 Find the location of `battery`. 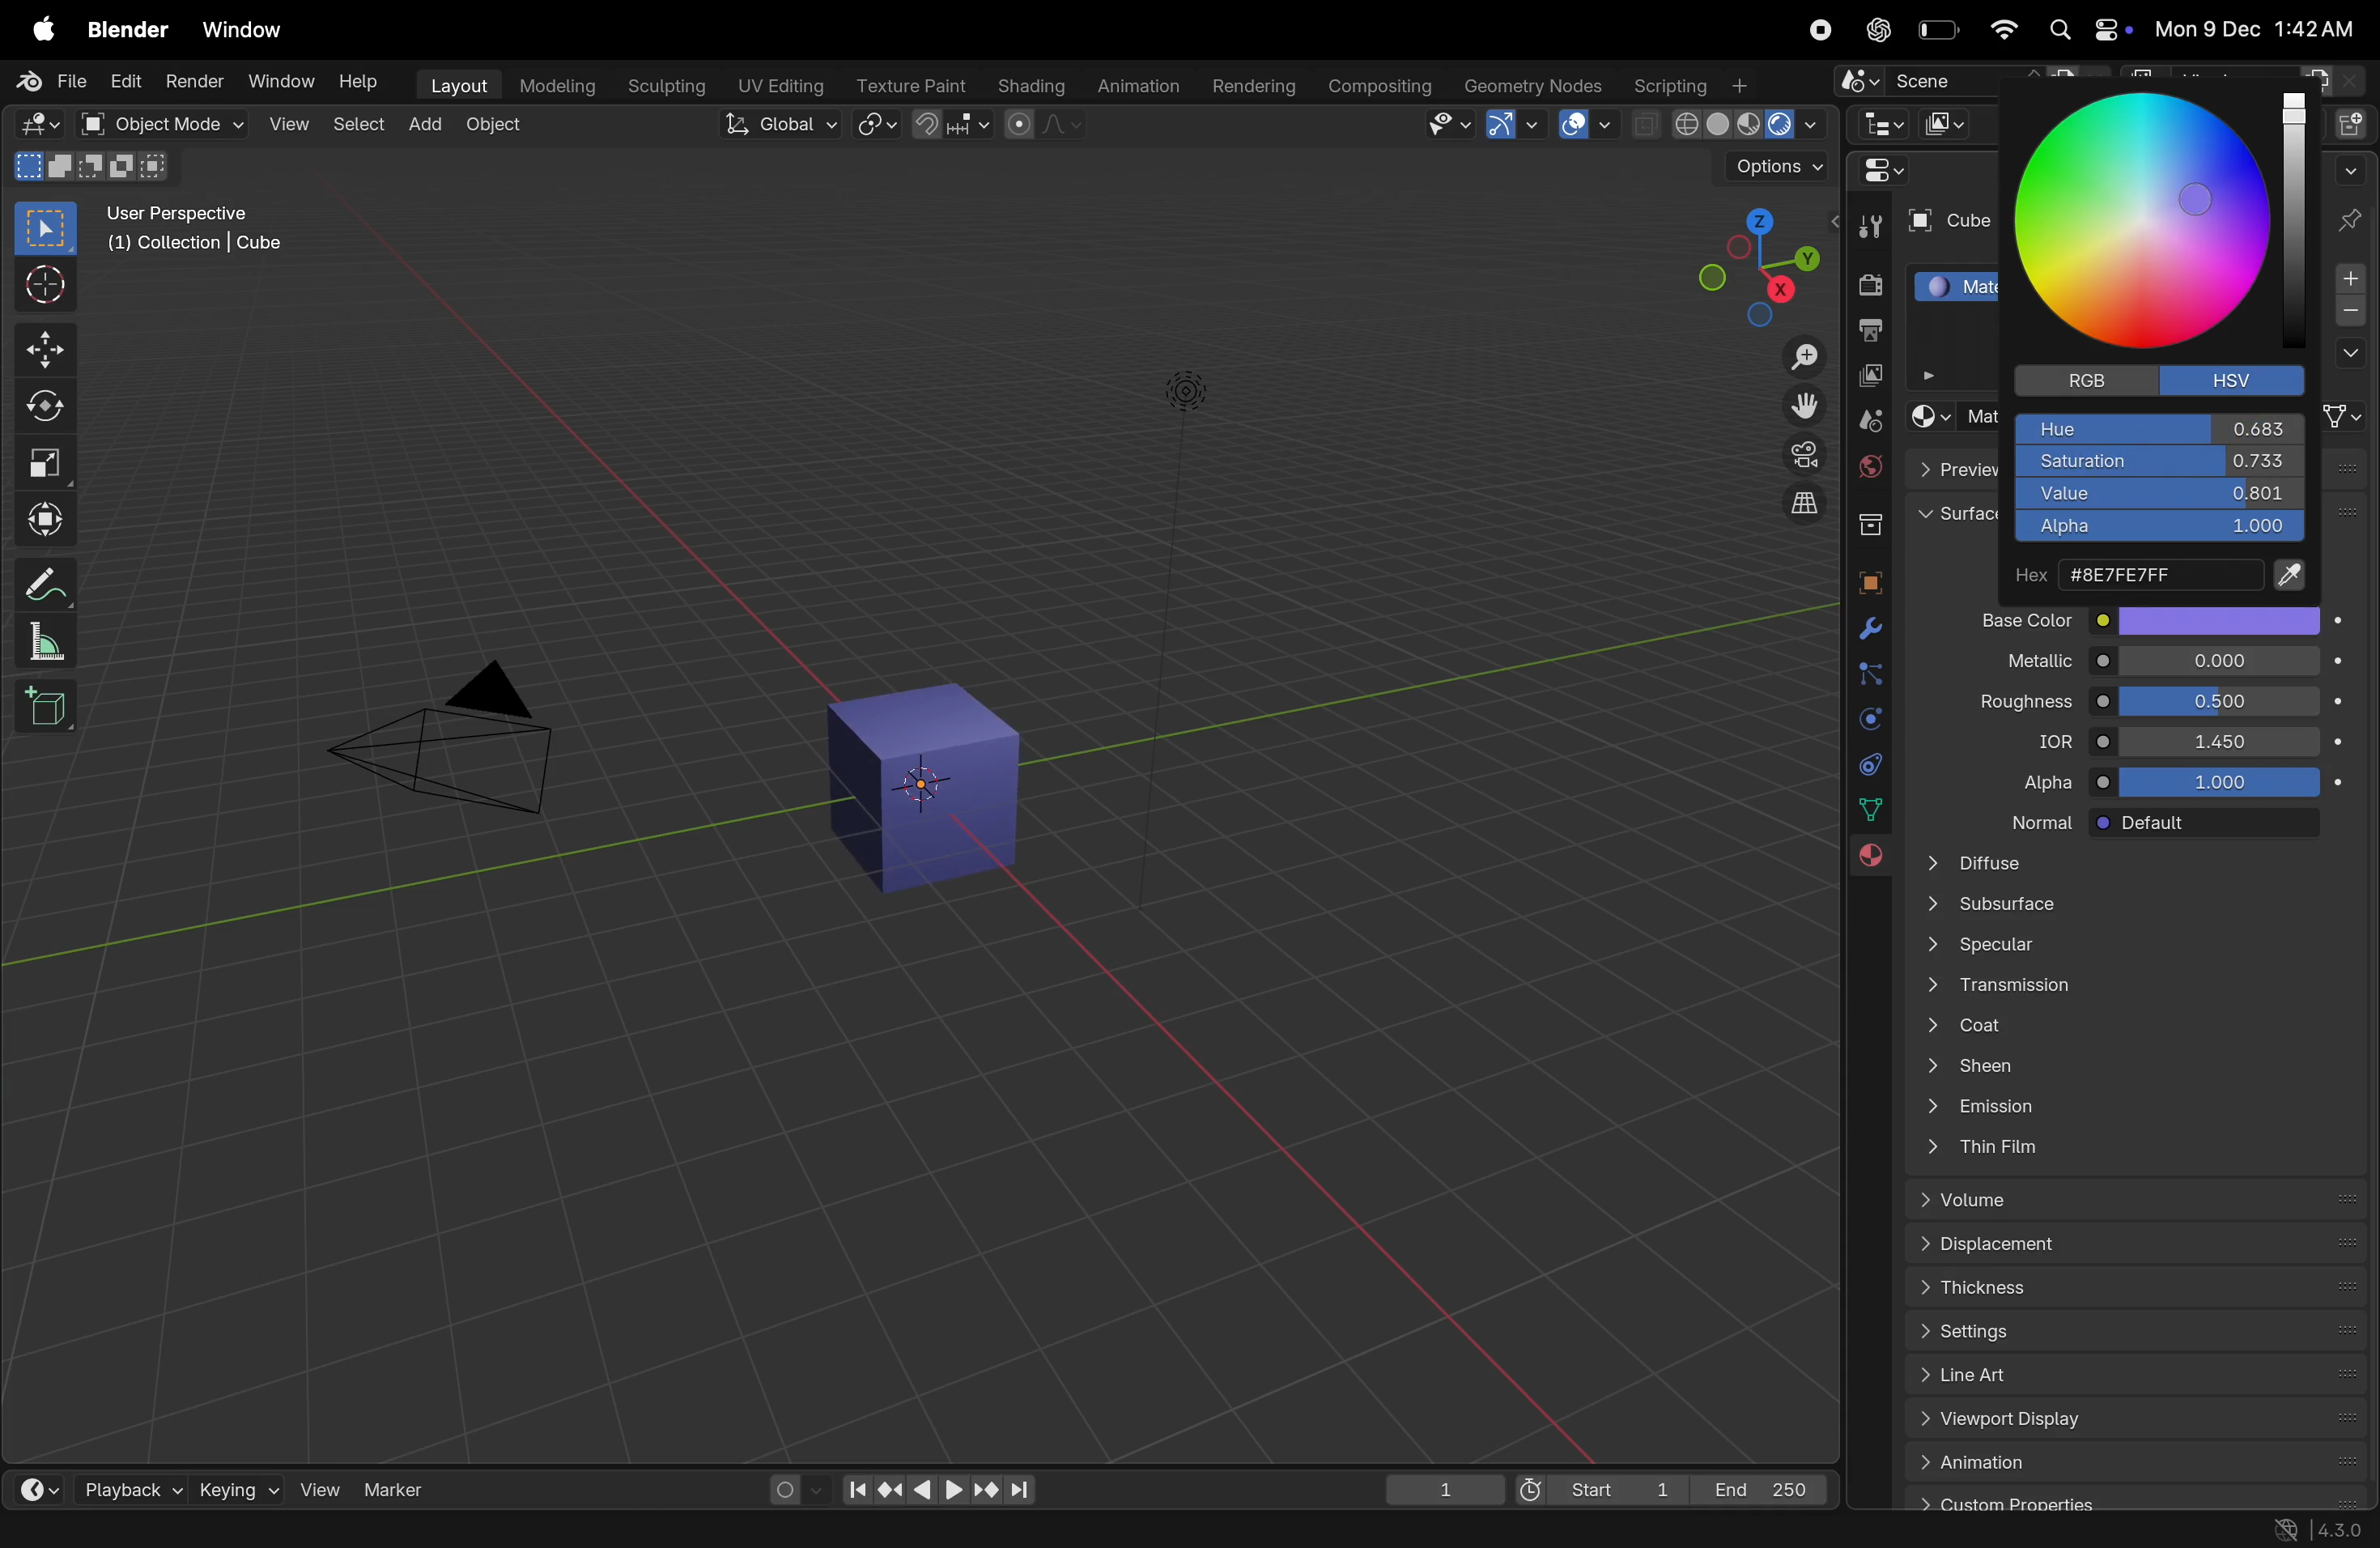

battery is located at coordinates (1936, 30).